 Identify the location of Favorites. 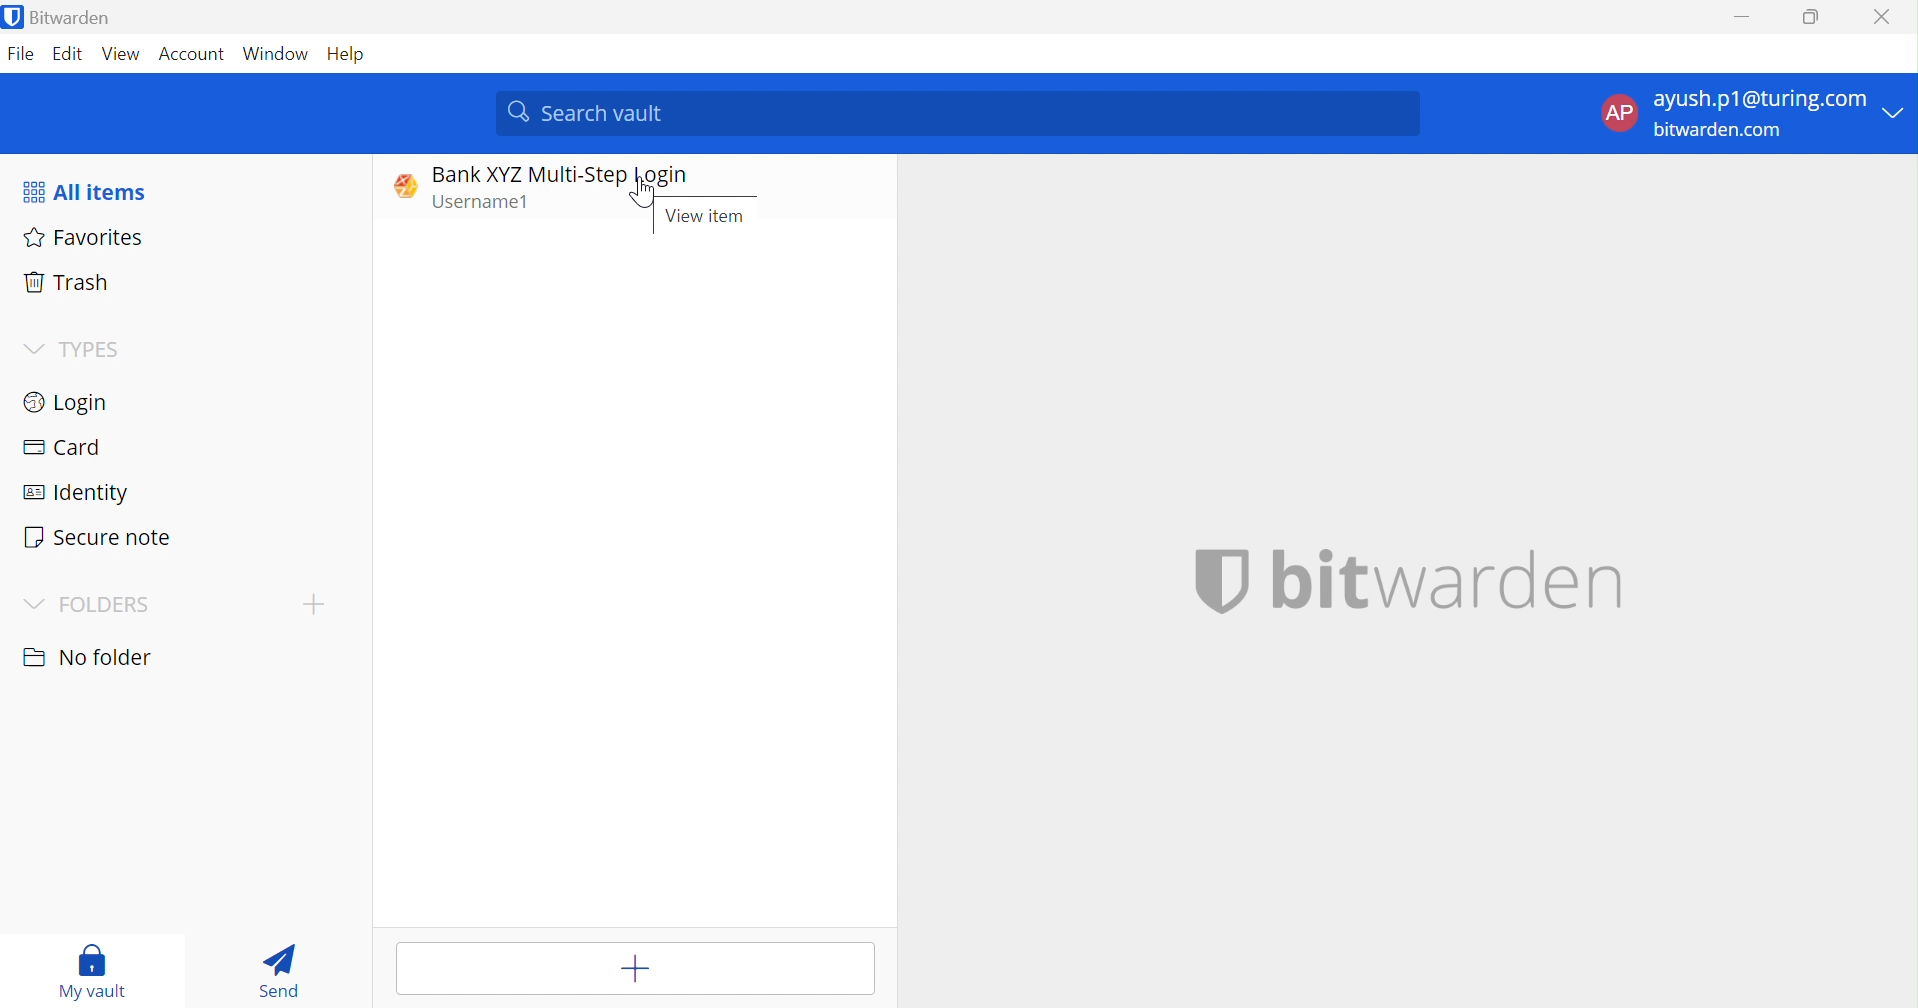
(88, 238).